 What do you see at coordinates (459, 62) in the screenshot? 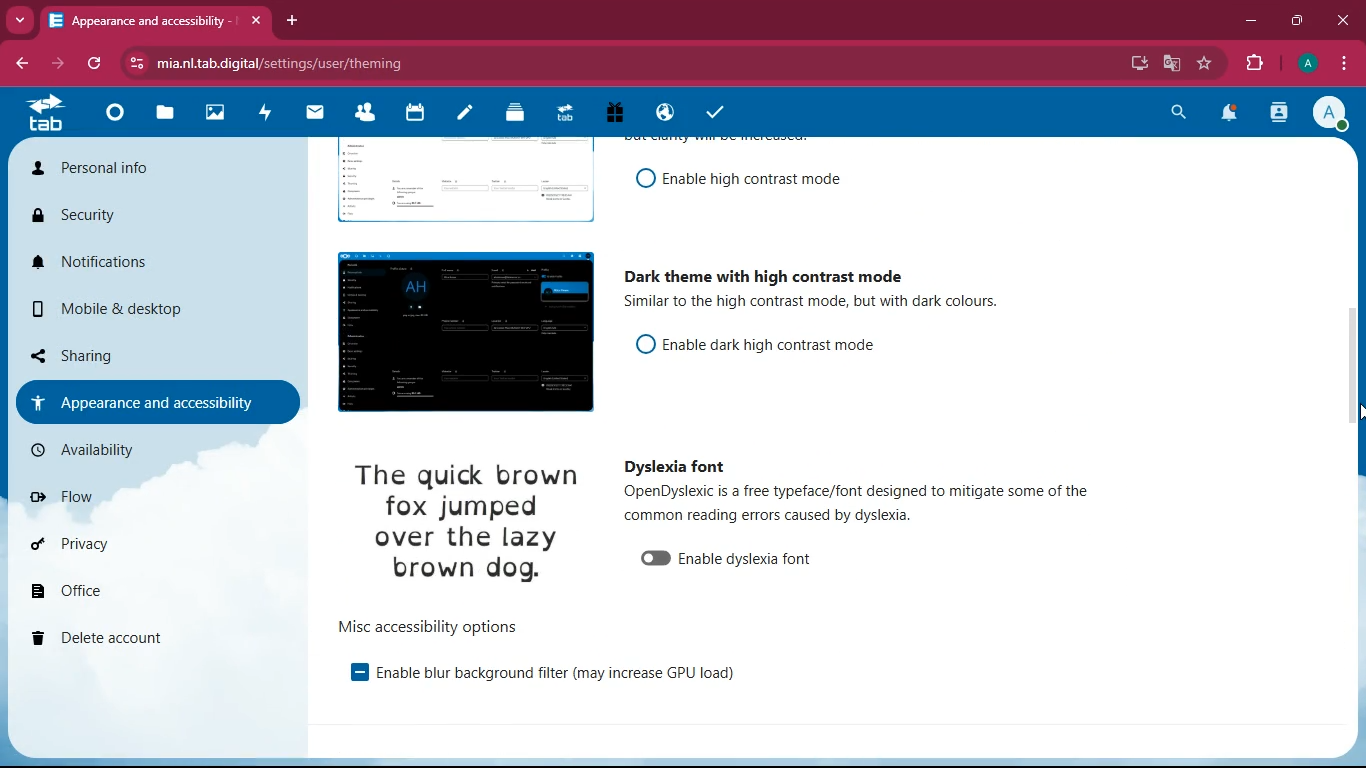
I see `url` at bounding box center [459, 62].